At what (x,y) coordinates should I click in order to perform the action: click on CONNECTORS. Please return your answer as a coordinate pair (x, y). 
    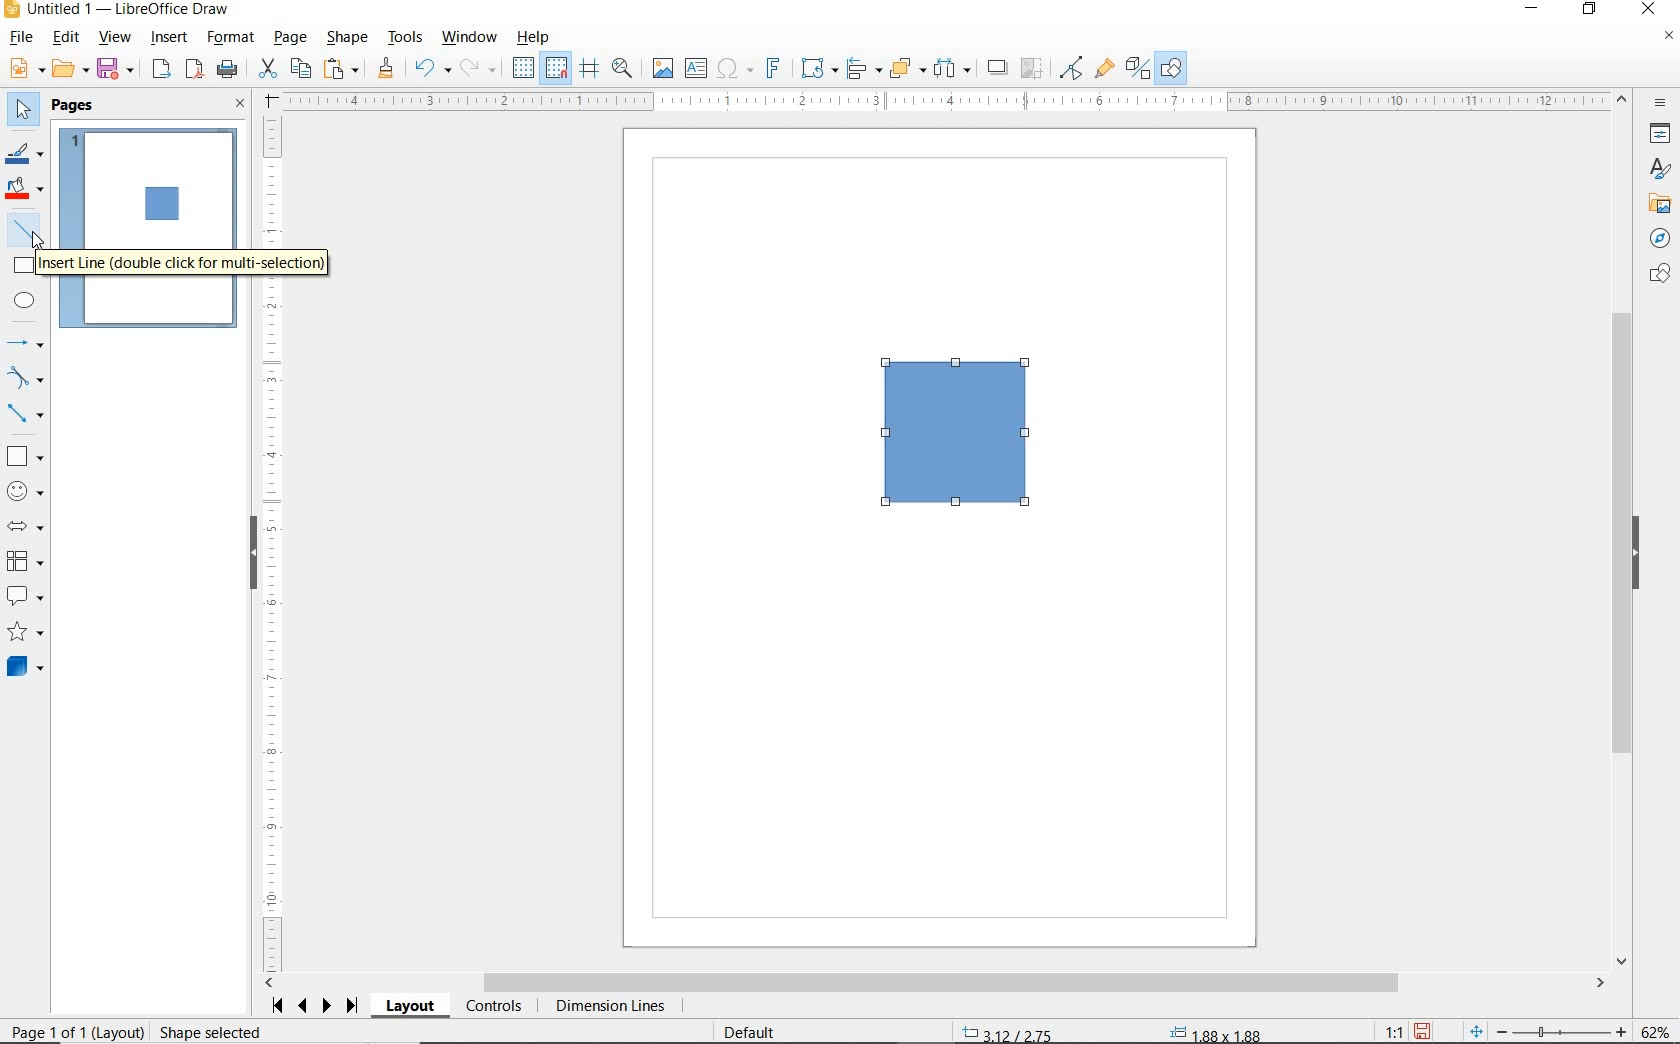
    Looking at the image, I should click on (25, 415).